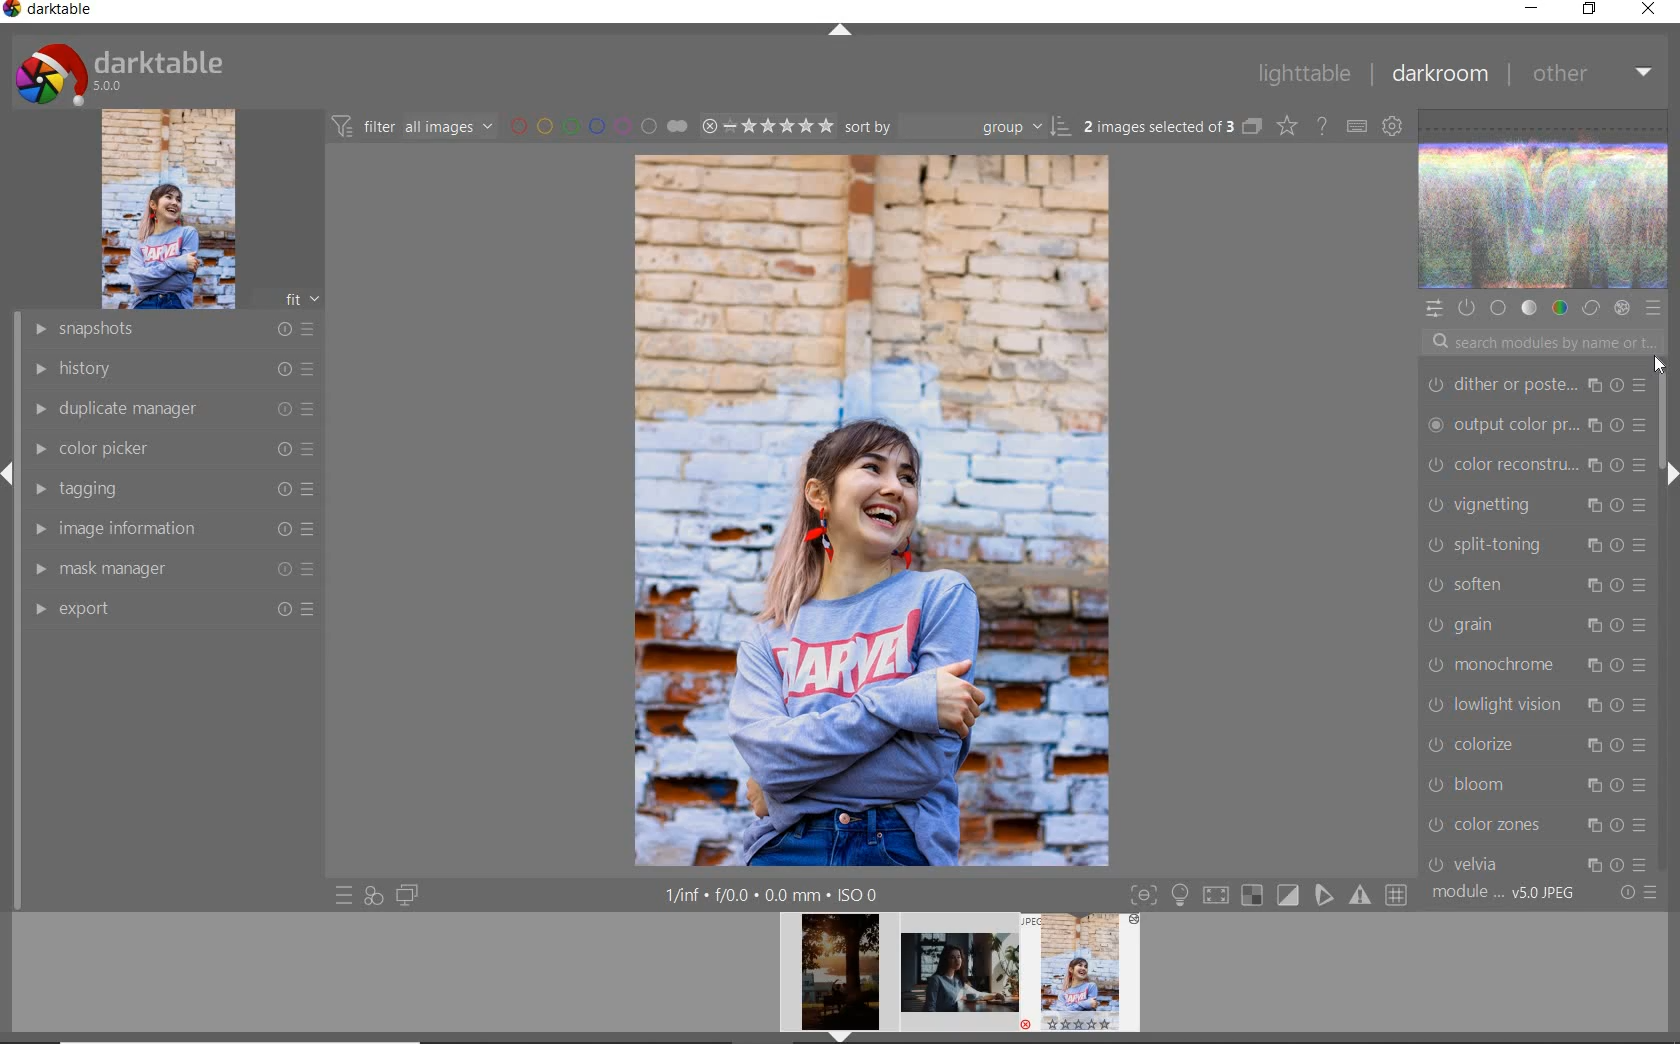 The height and width of the screenshot is (1044, 1680). I want to click on composite, so click(1536, 620).